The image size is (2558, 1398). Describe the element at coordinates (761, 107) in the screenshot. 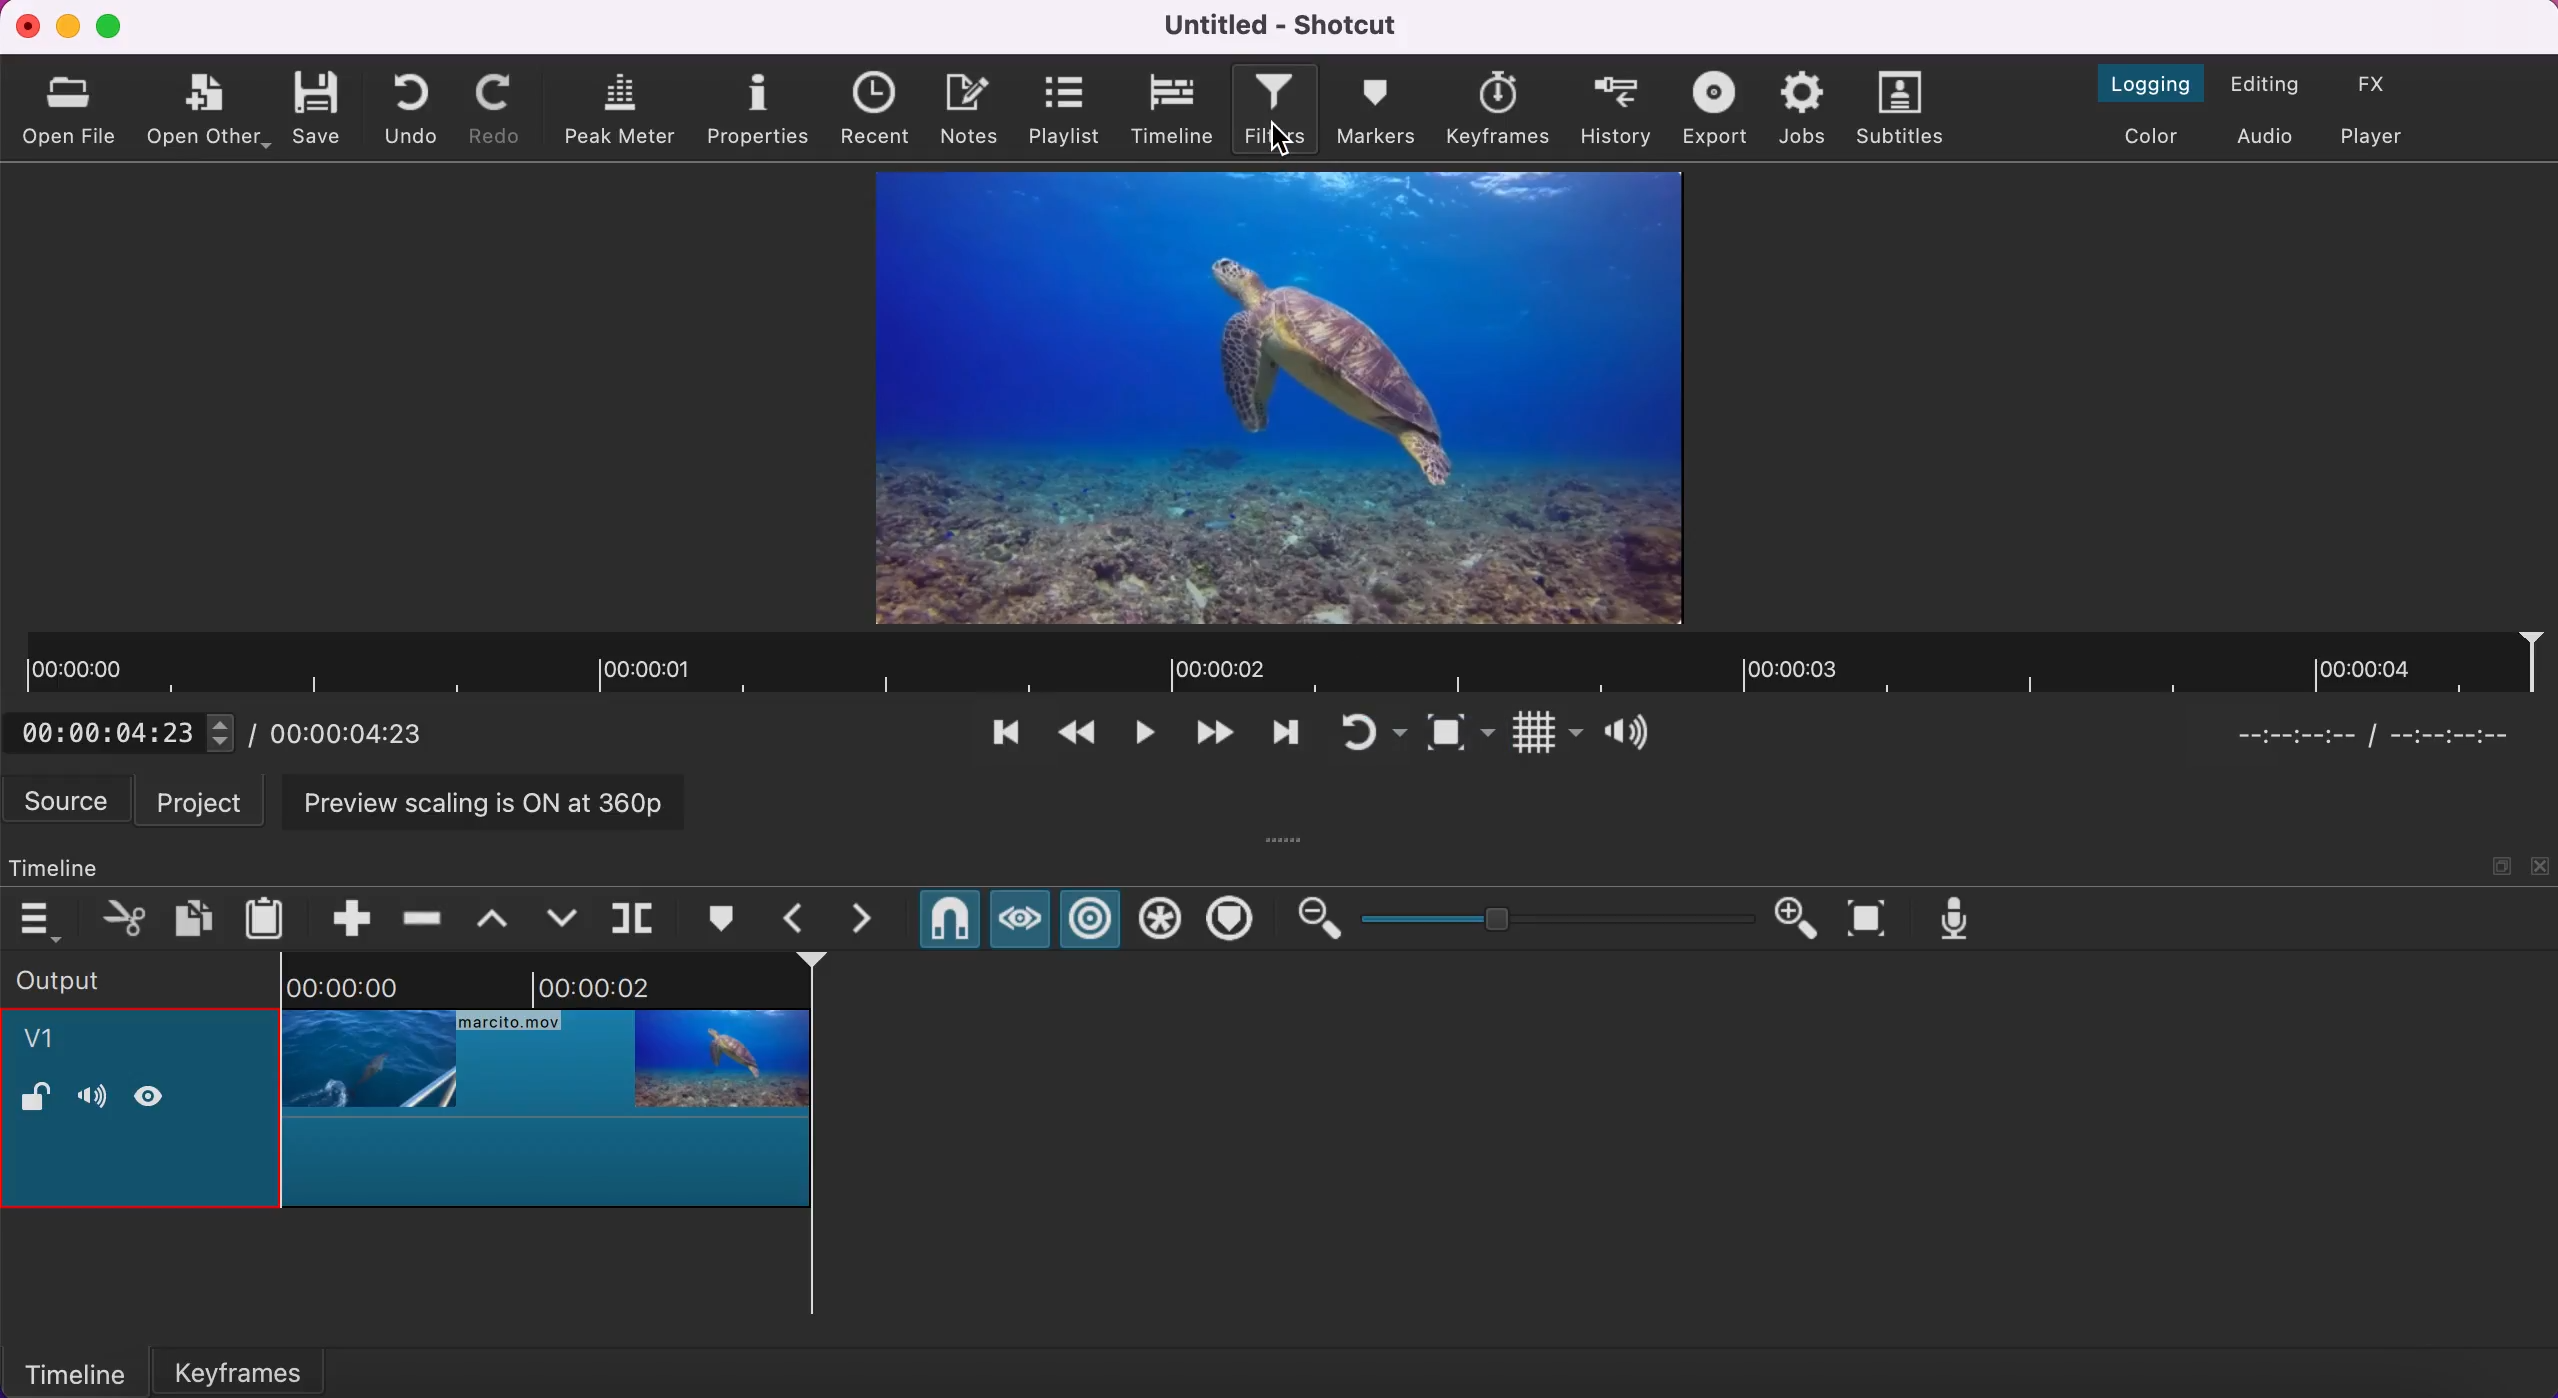

I see `properties` at that location.